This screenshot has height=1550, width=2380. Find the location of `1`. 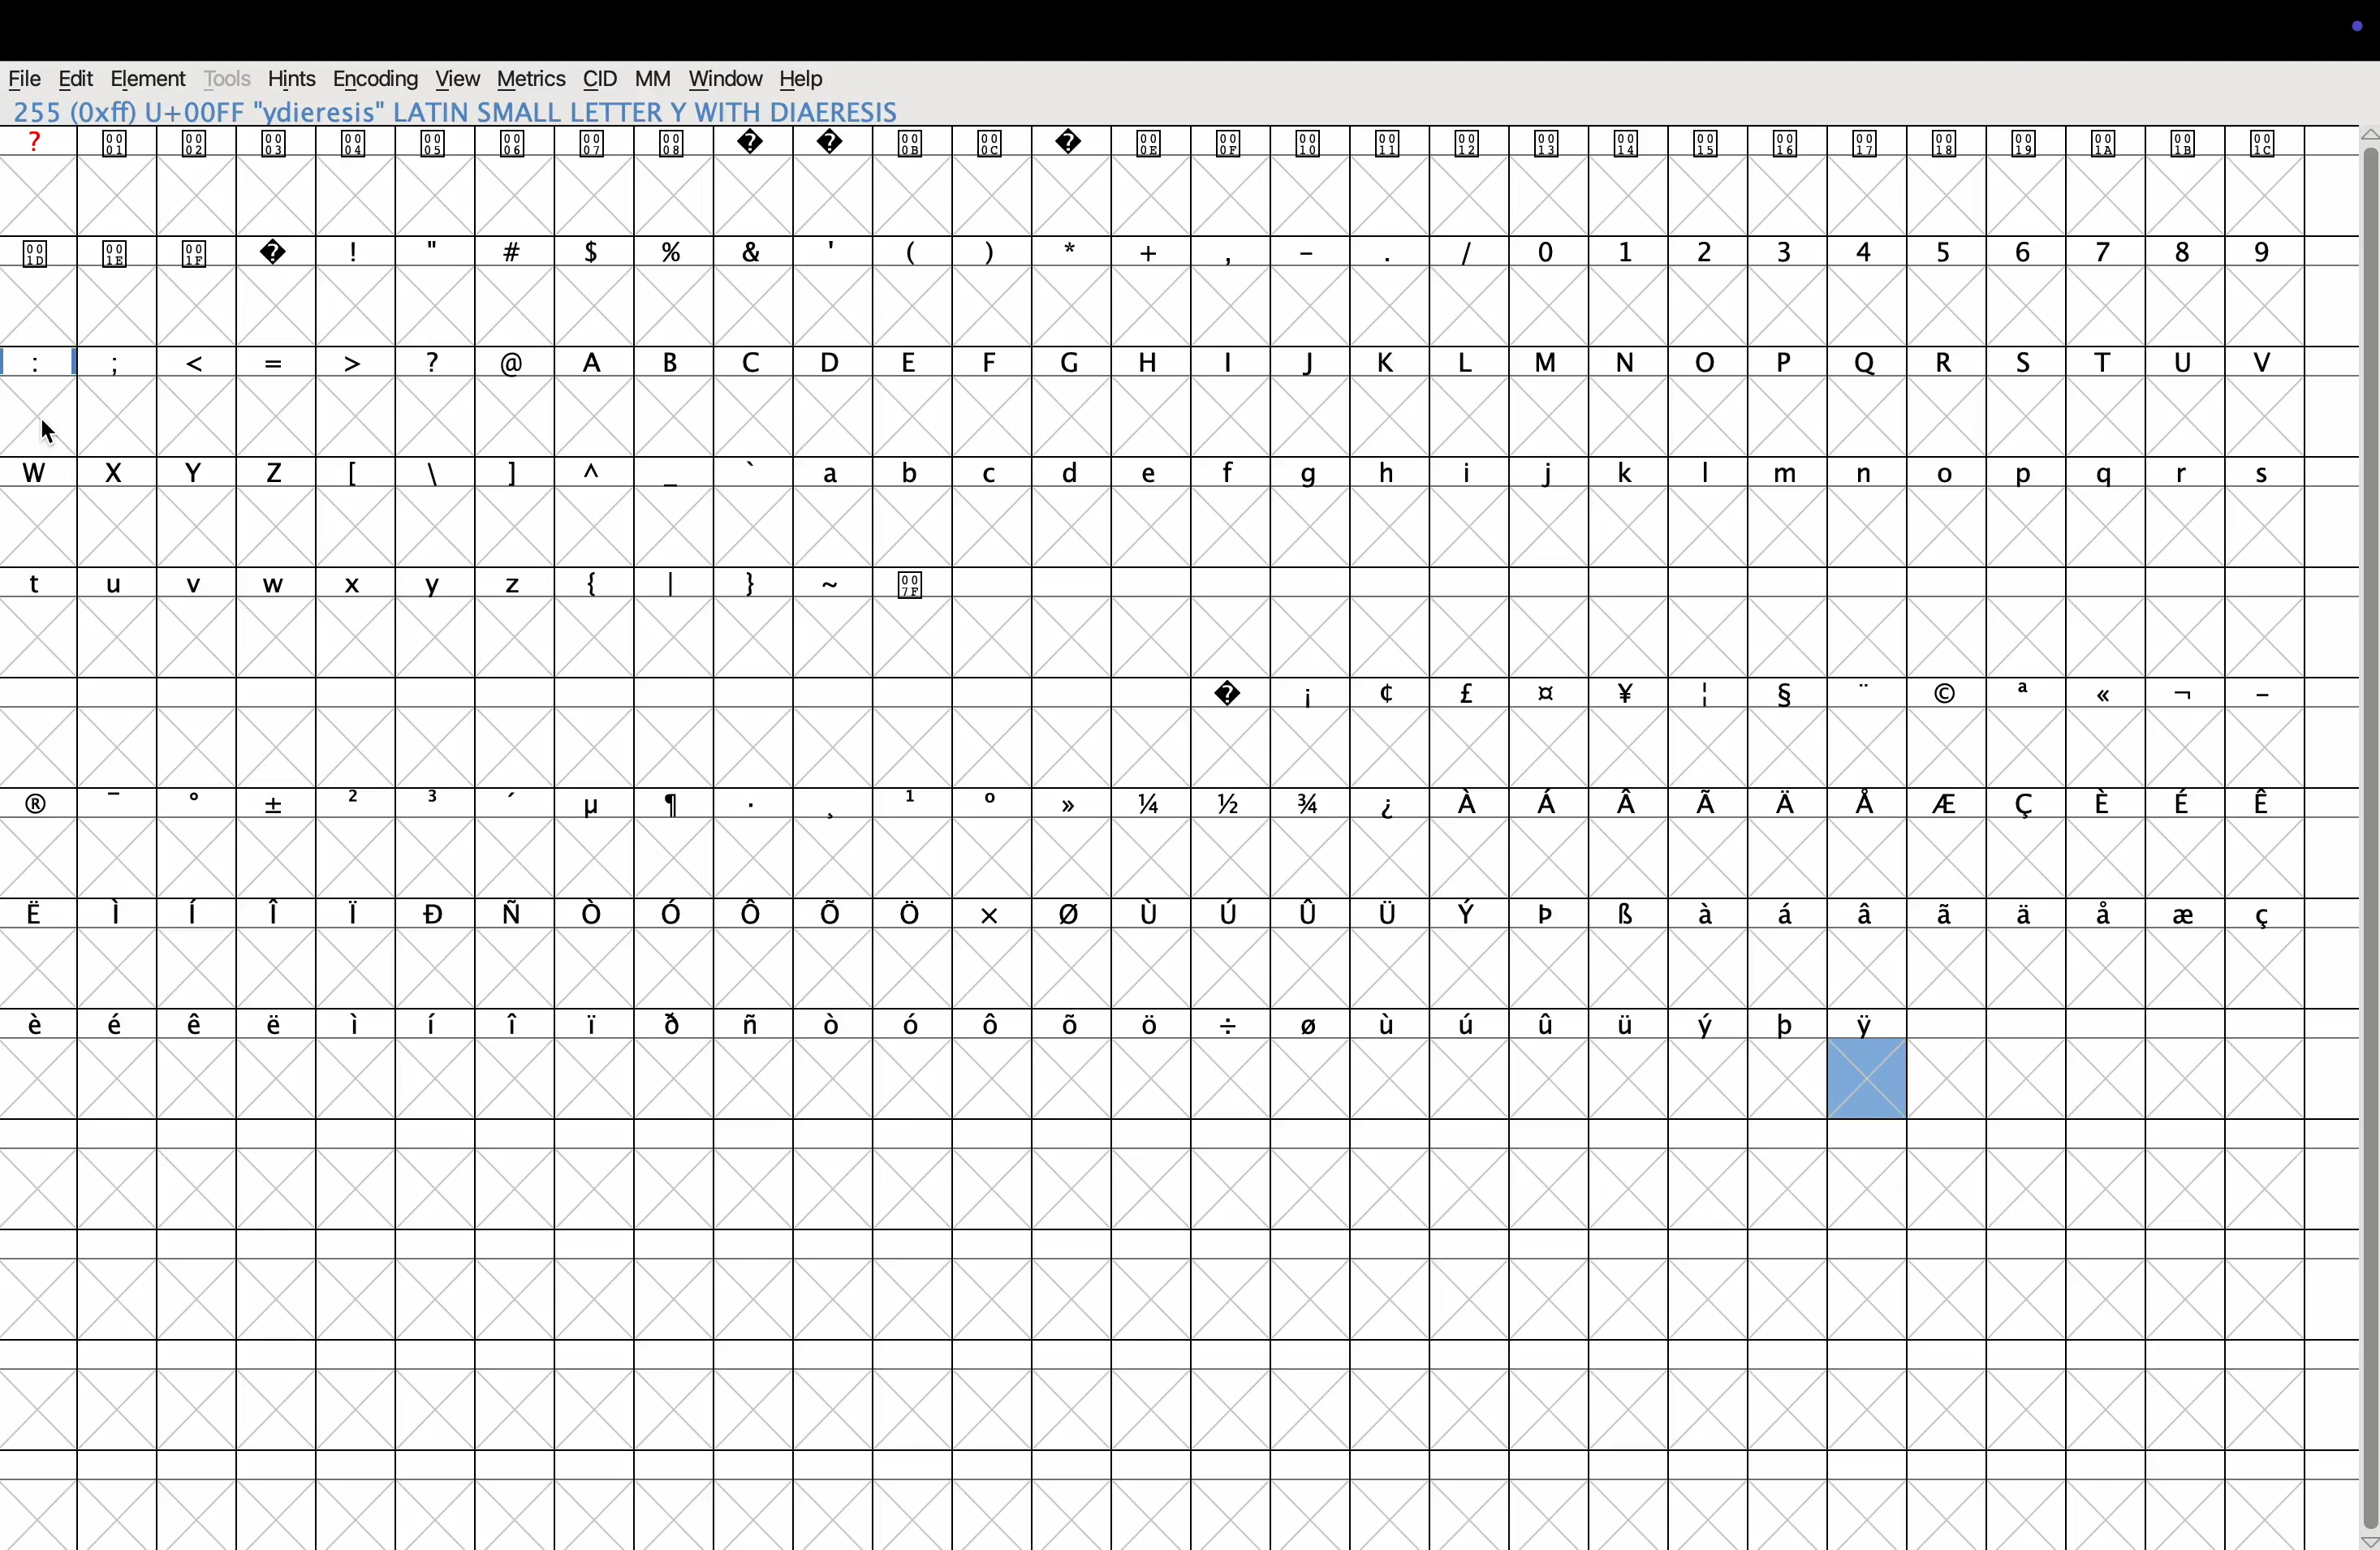

1 is located at coordinates (1628, 285).